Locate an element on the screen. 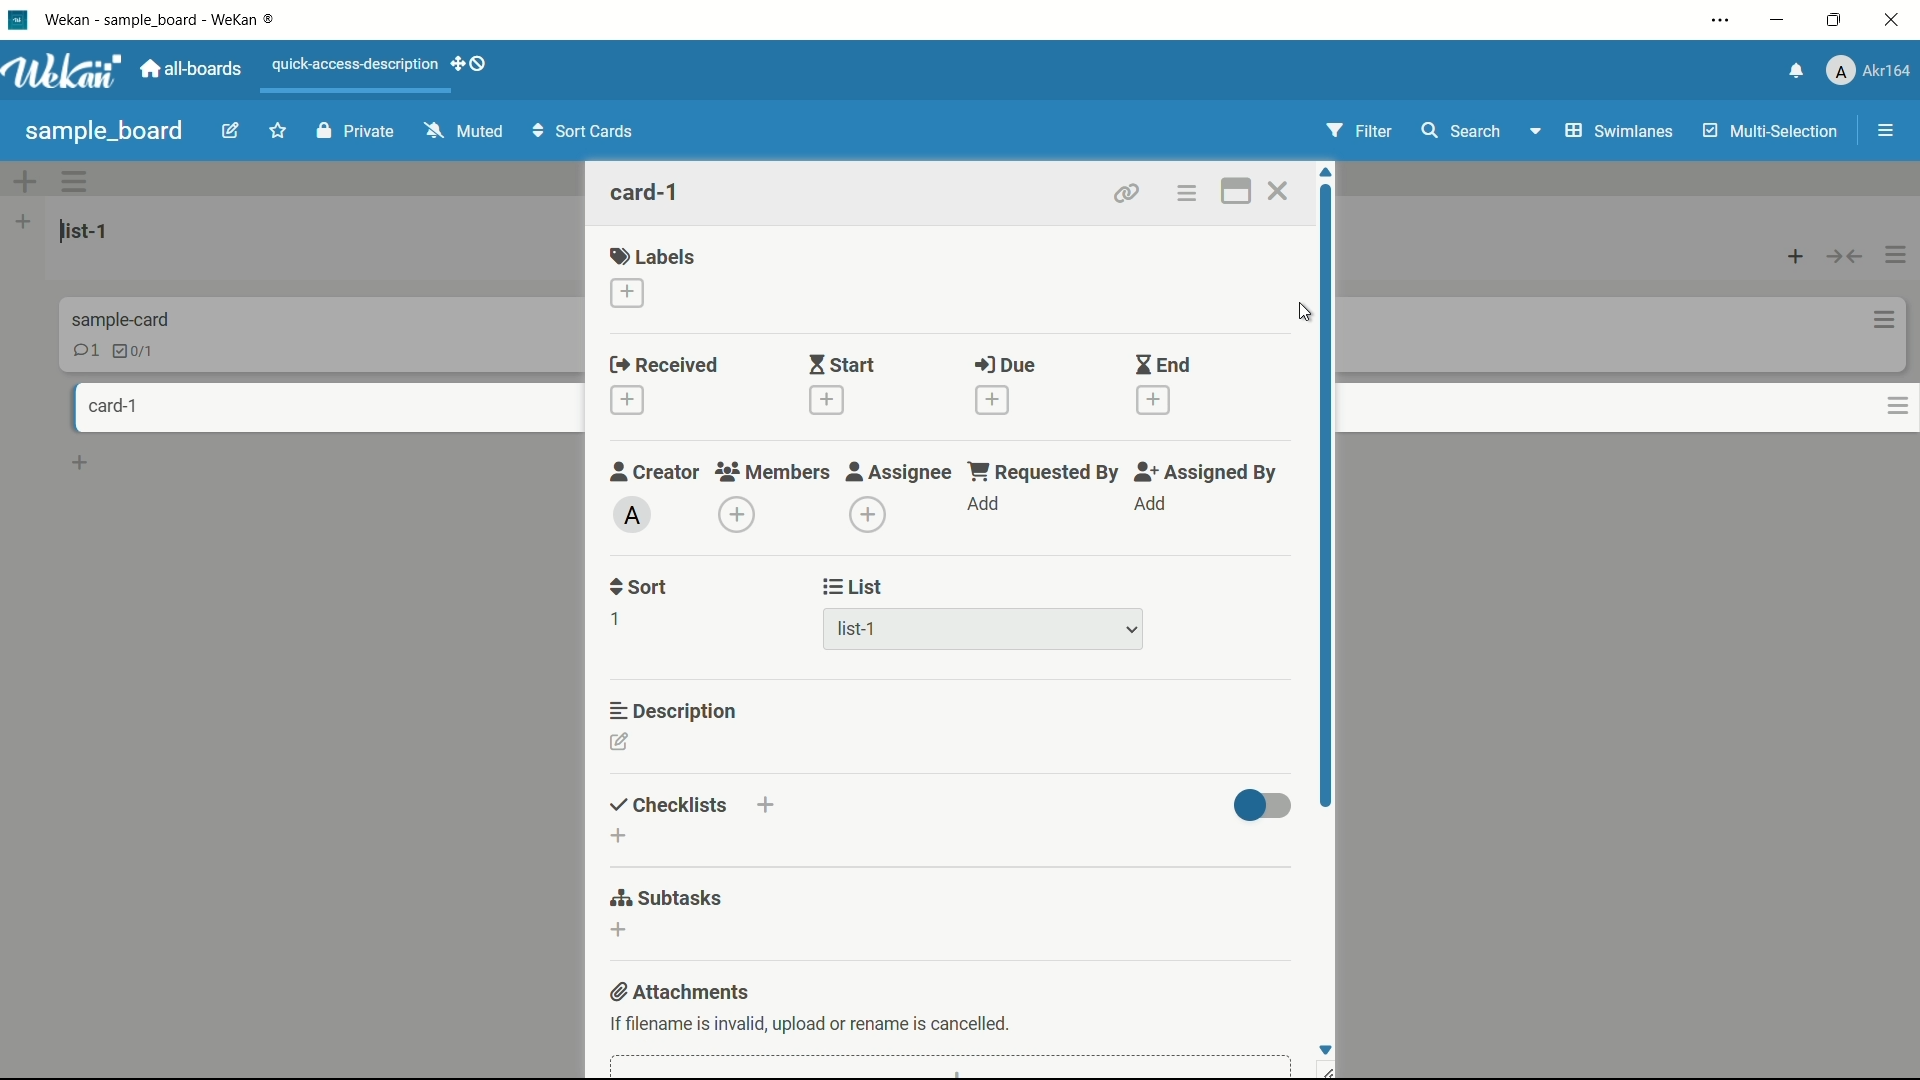 This screenshot has width=1920, height=1080. card actions is located at coordinates (1877, 404).